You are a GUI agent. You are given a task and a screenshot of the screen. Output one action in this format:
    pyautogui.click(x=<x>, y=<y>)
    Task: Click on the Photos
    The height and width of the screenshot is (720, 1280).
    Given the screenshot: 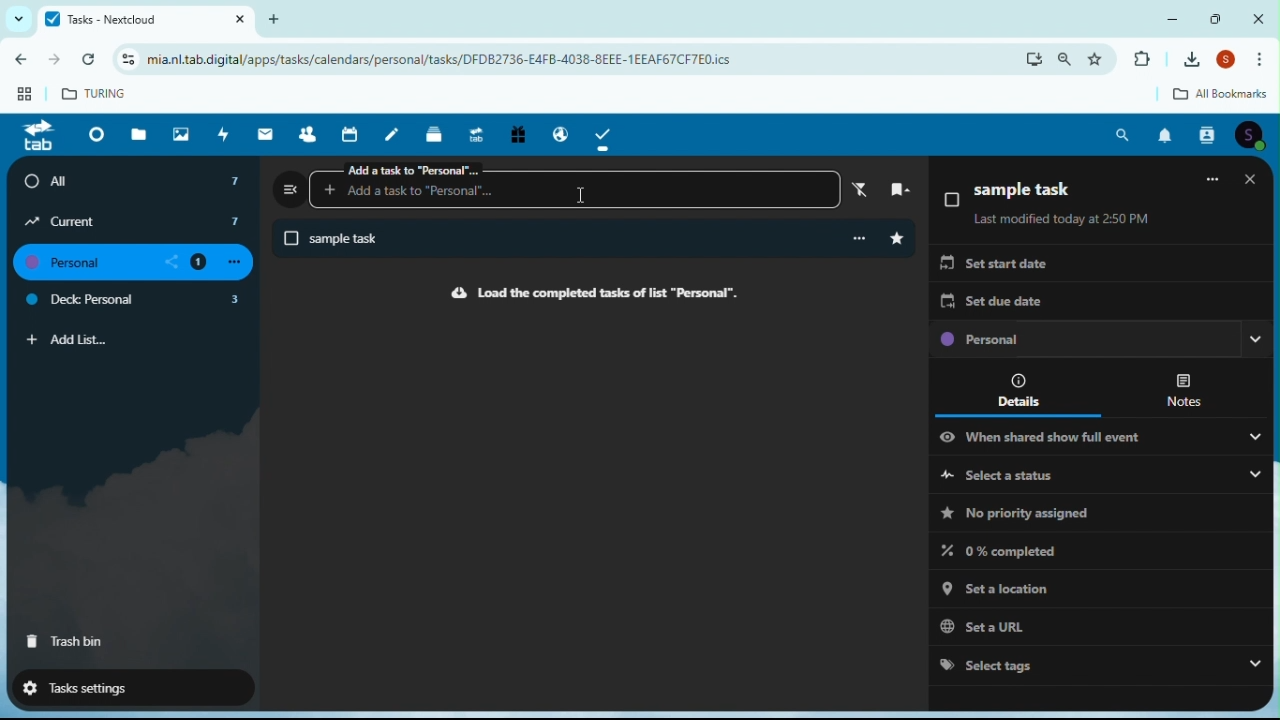 What is the action you would take?
    pyautogui.click(x=181, y=133)
    